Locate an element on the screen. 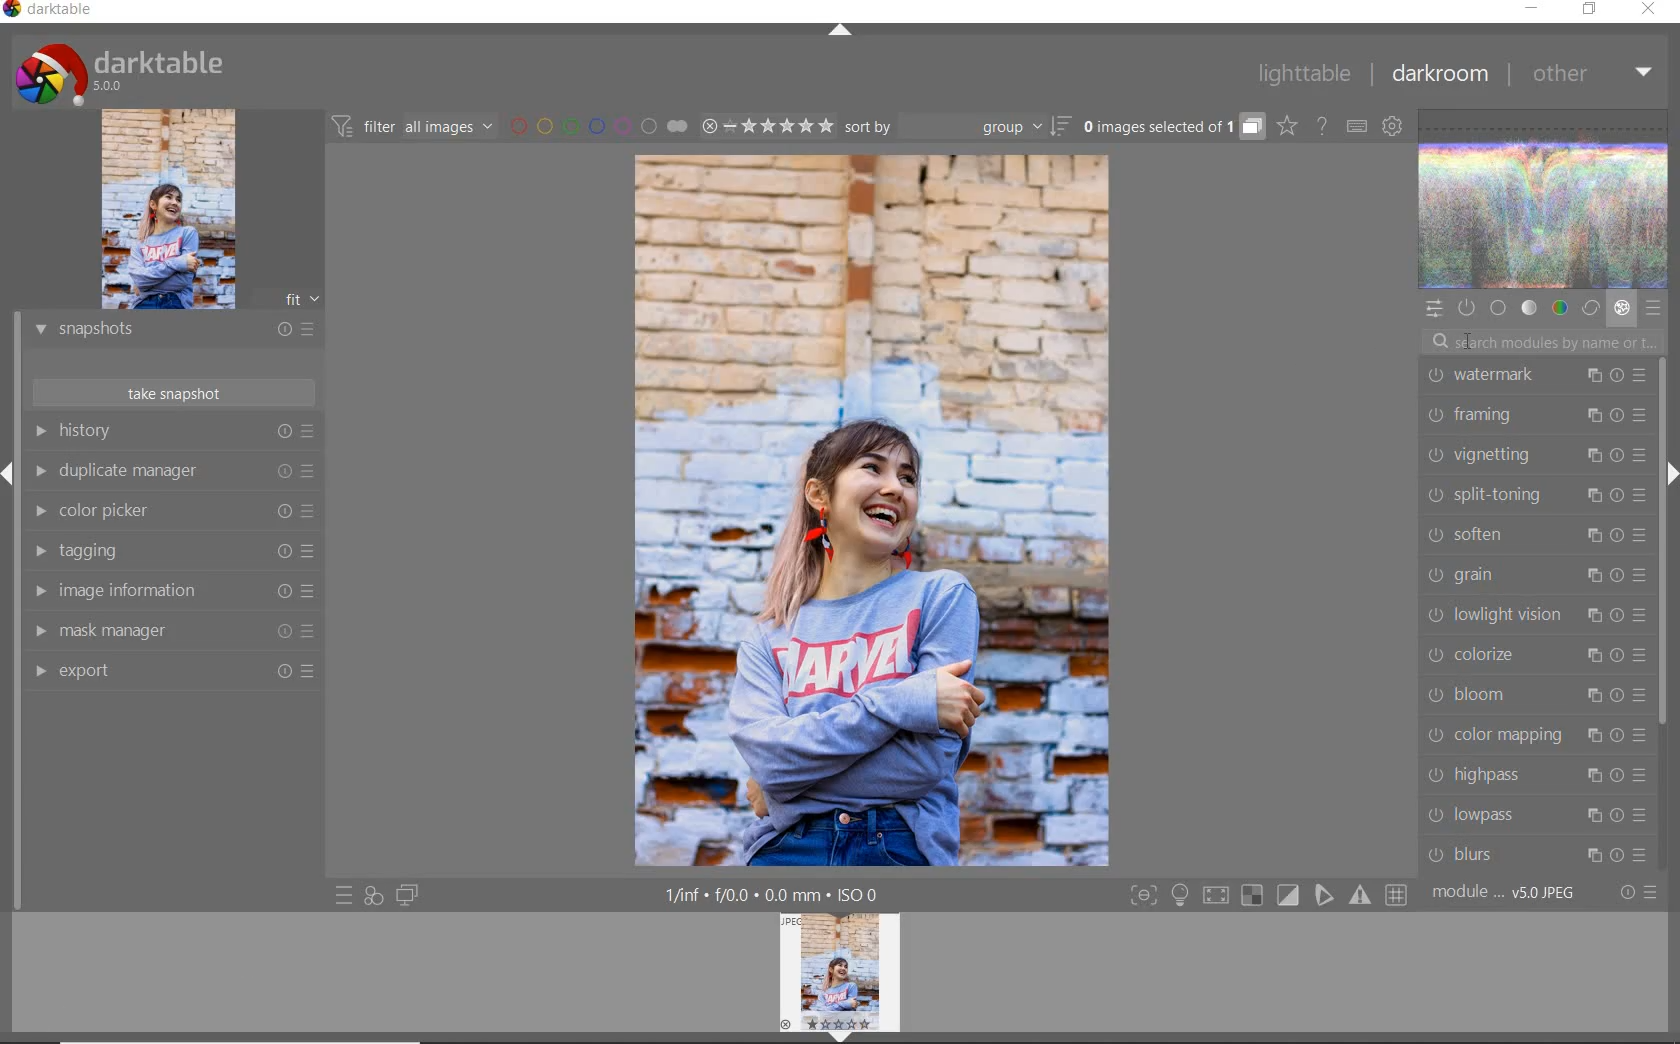  waveform is located at coordinates (1545, 197).